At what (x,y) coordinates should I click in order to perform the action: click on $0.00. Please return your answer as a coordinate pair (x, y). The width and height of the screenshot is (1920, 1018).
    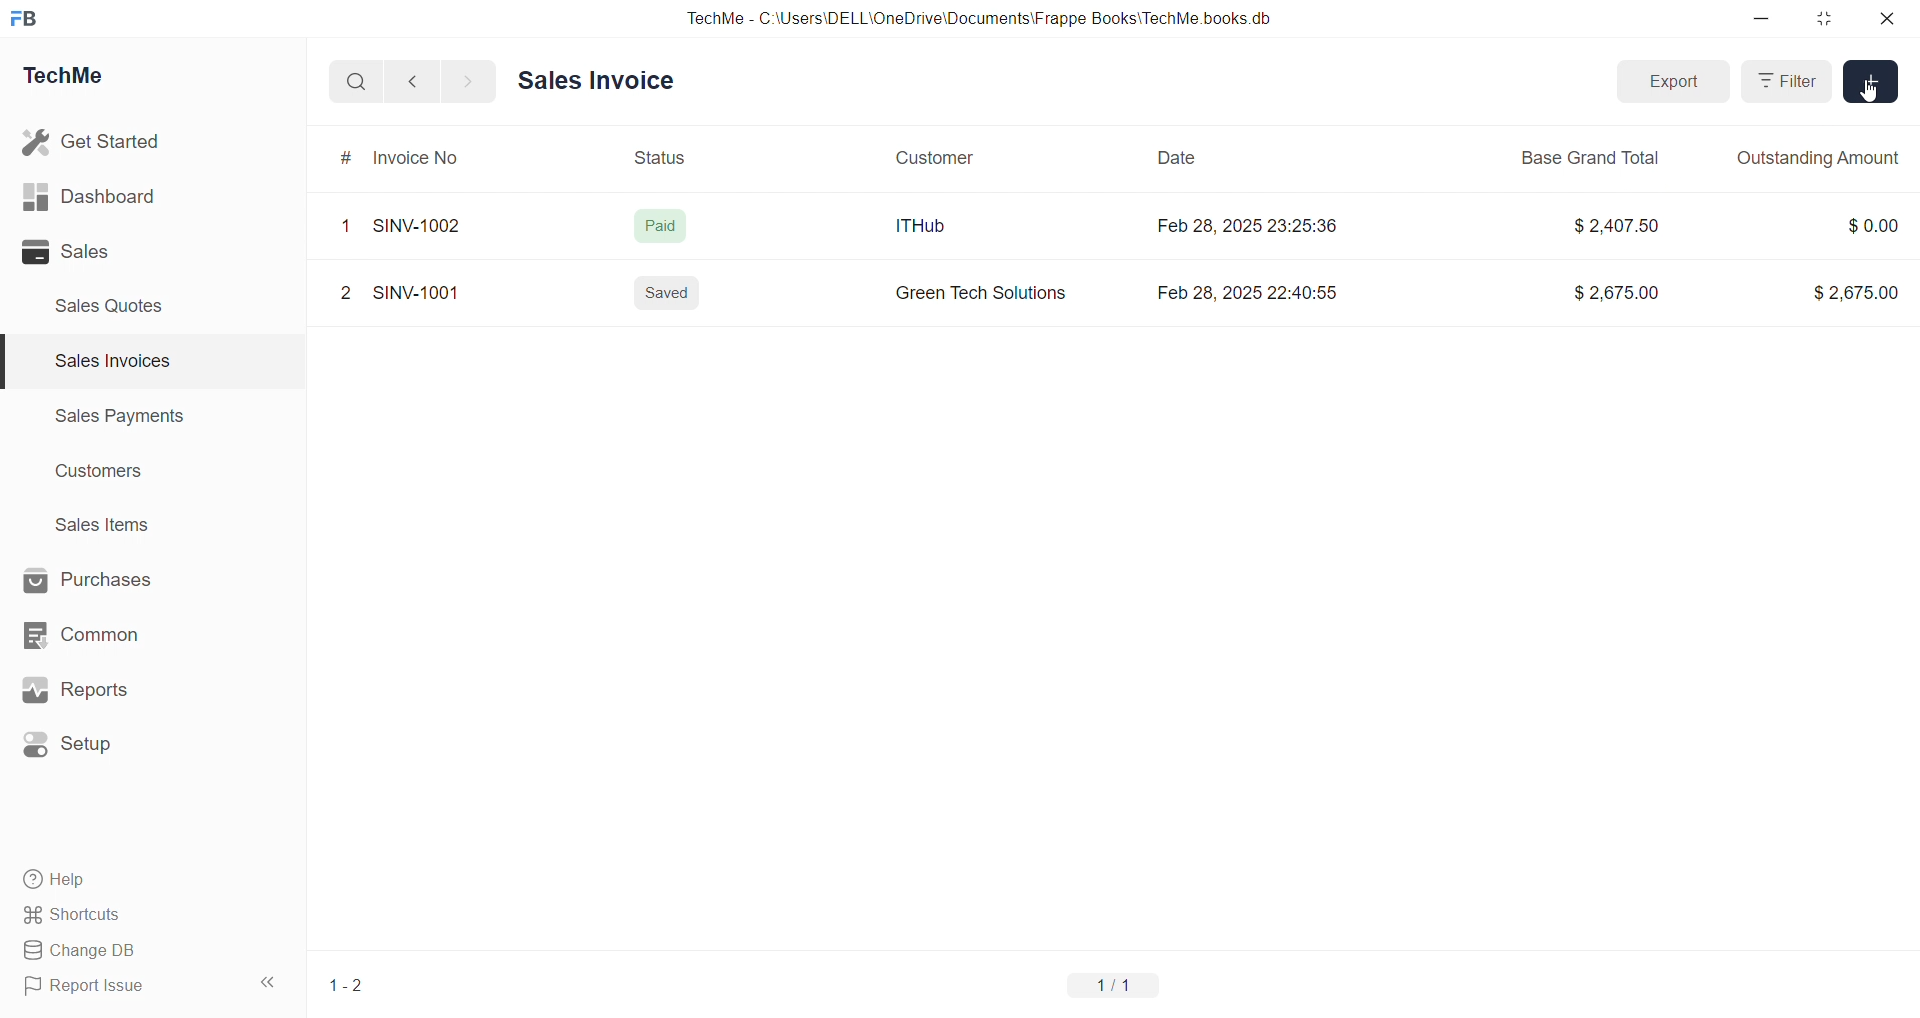
    Looking at the image, I should click on (1859, 221).